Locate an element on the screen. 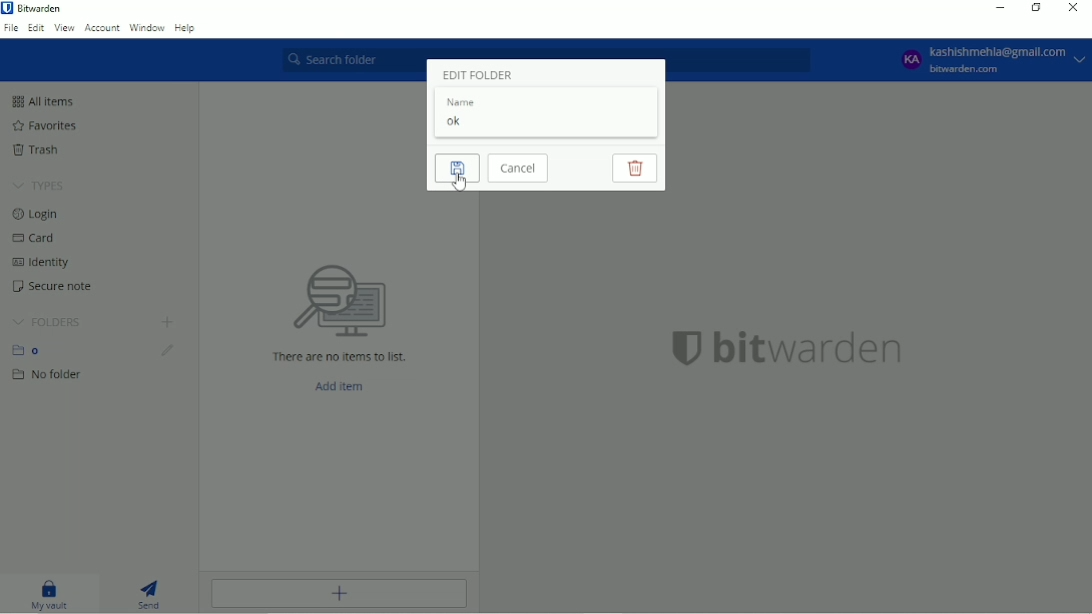 The image size is (1092, 614). No folder is located at coordinates (49, 375).